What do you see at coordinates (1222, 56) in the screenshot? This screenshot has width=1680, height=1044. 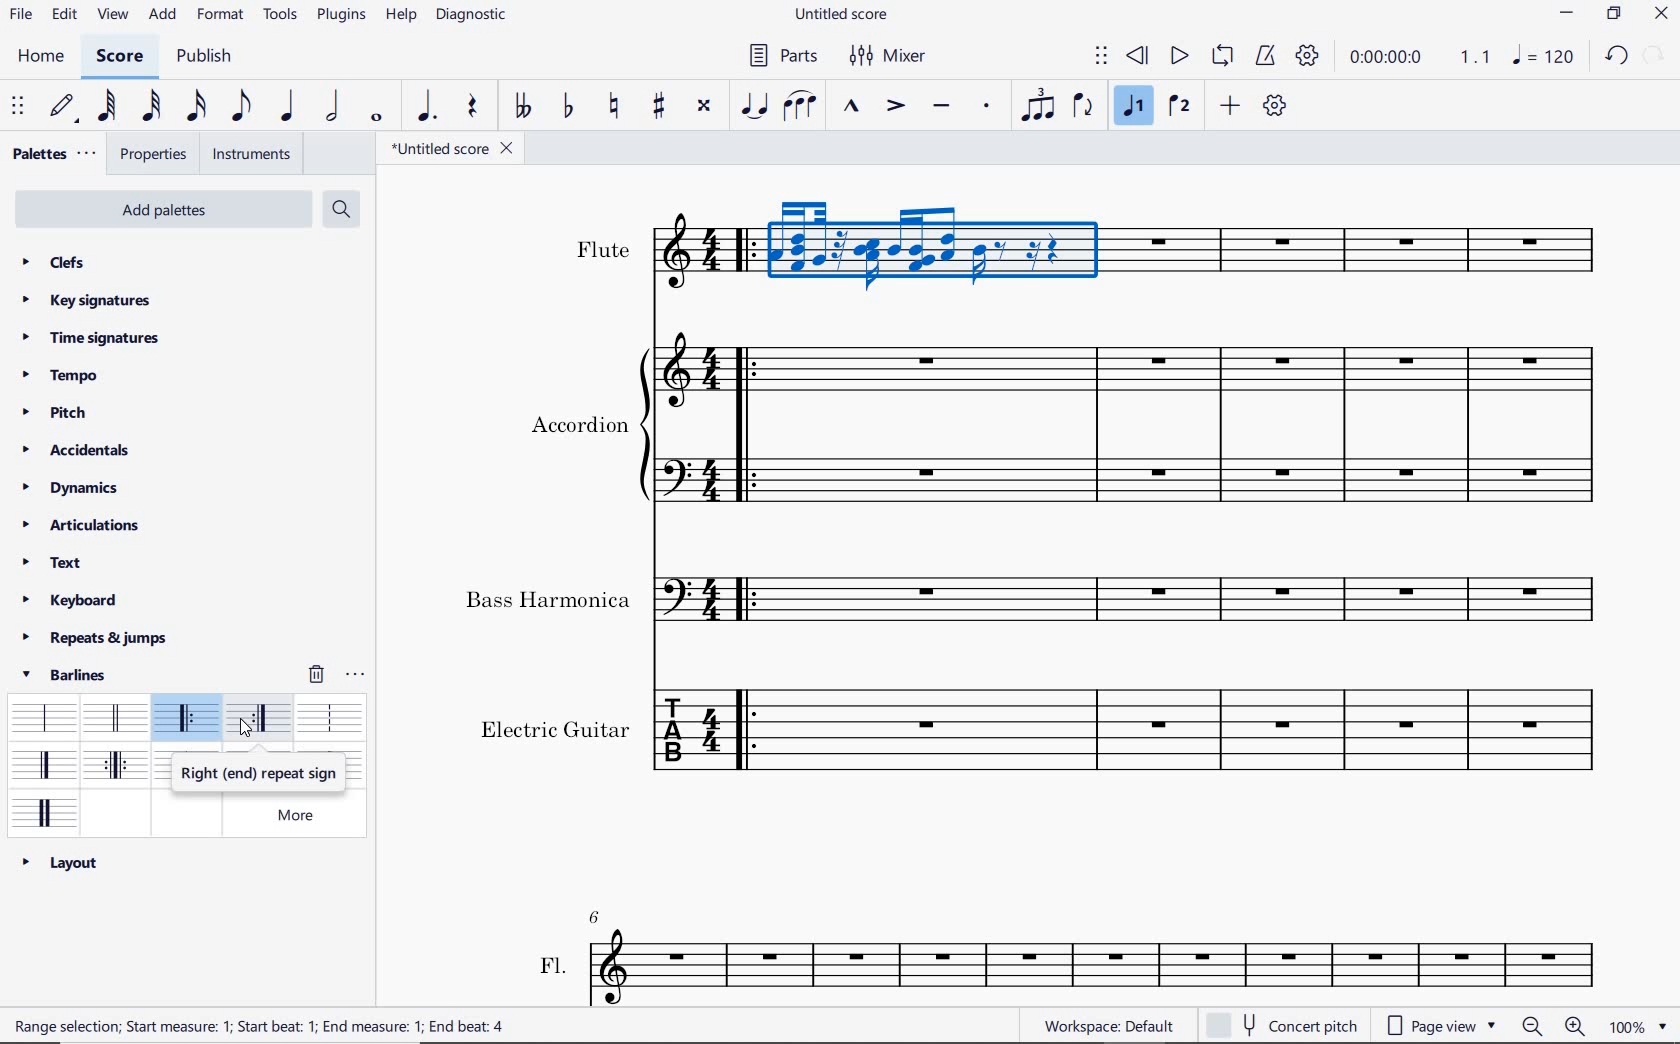 I see `loop playback` at bounding box center [1222, 56].